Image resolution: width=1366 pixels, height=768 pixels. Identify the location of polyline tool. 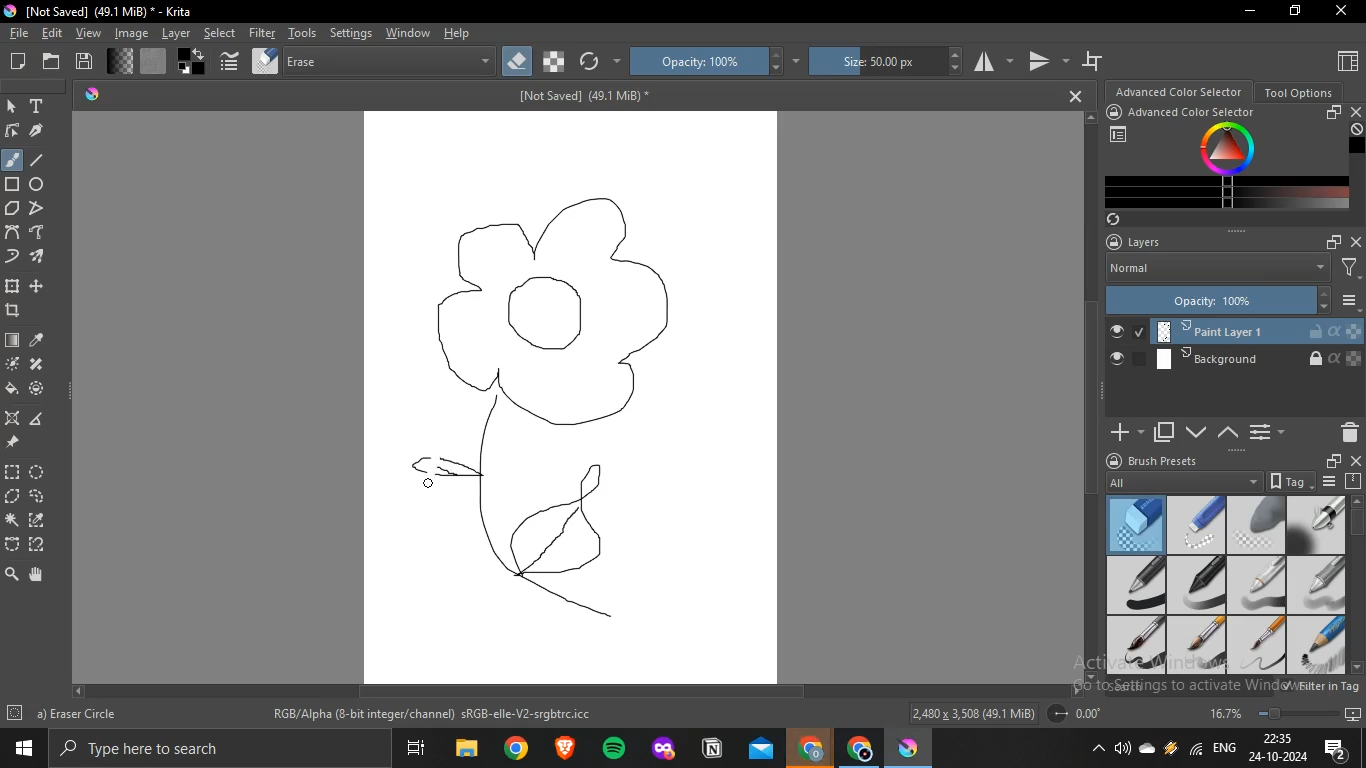
(36, 208).